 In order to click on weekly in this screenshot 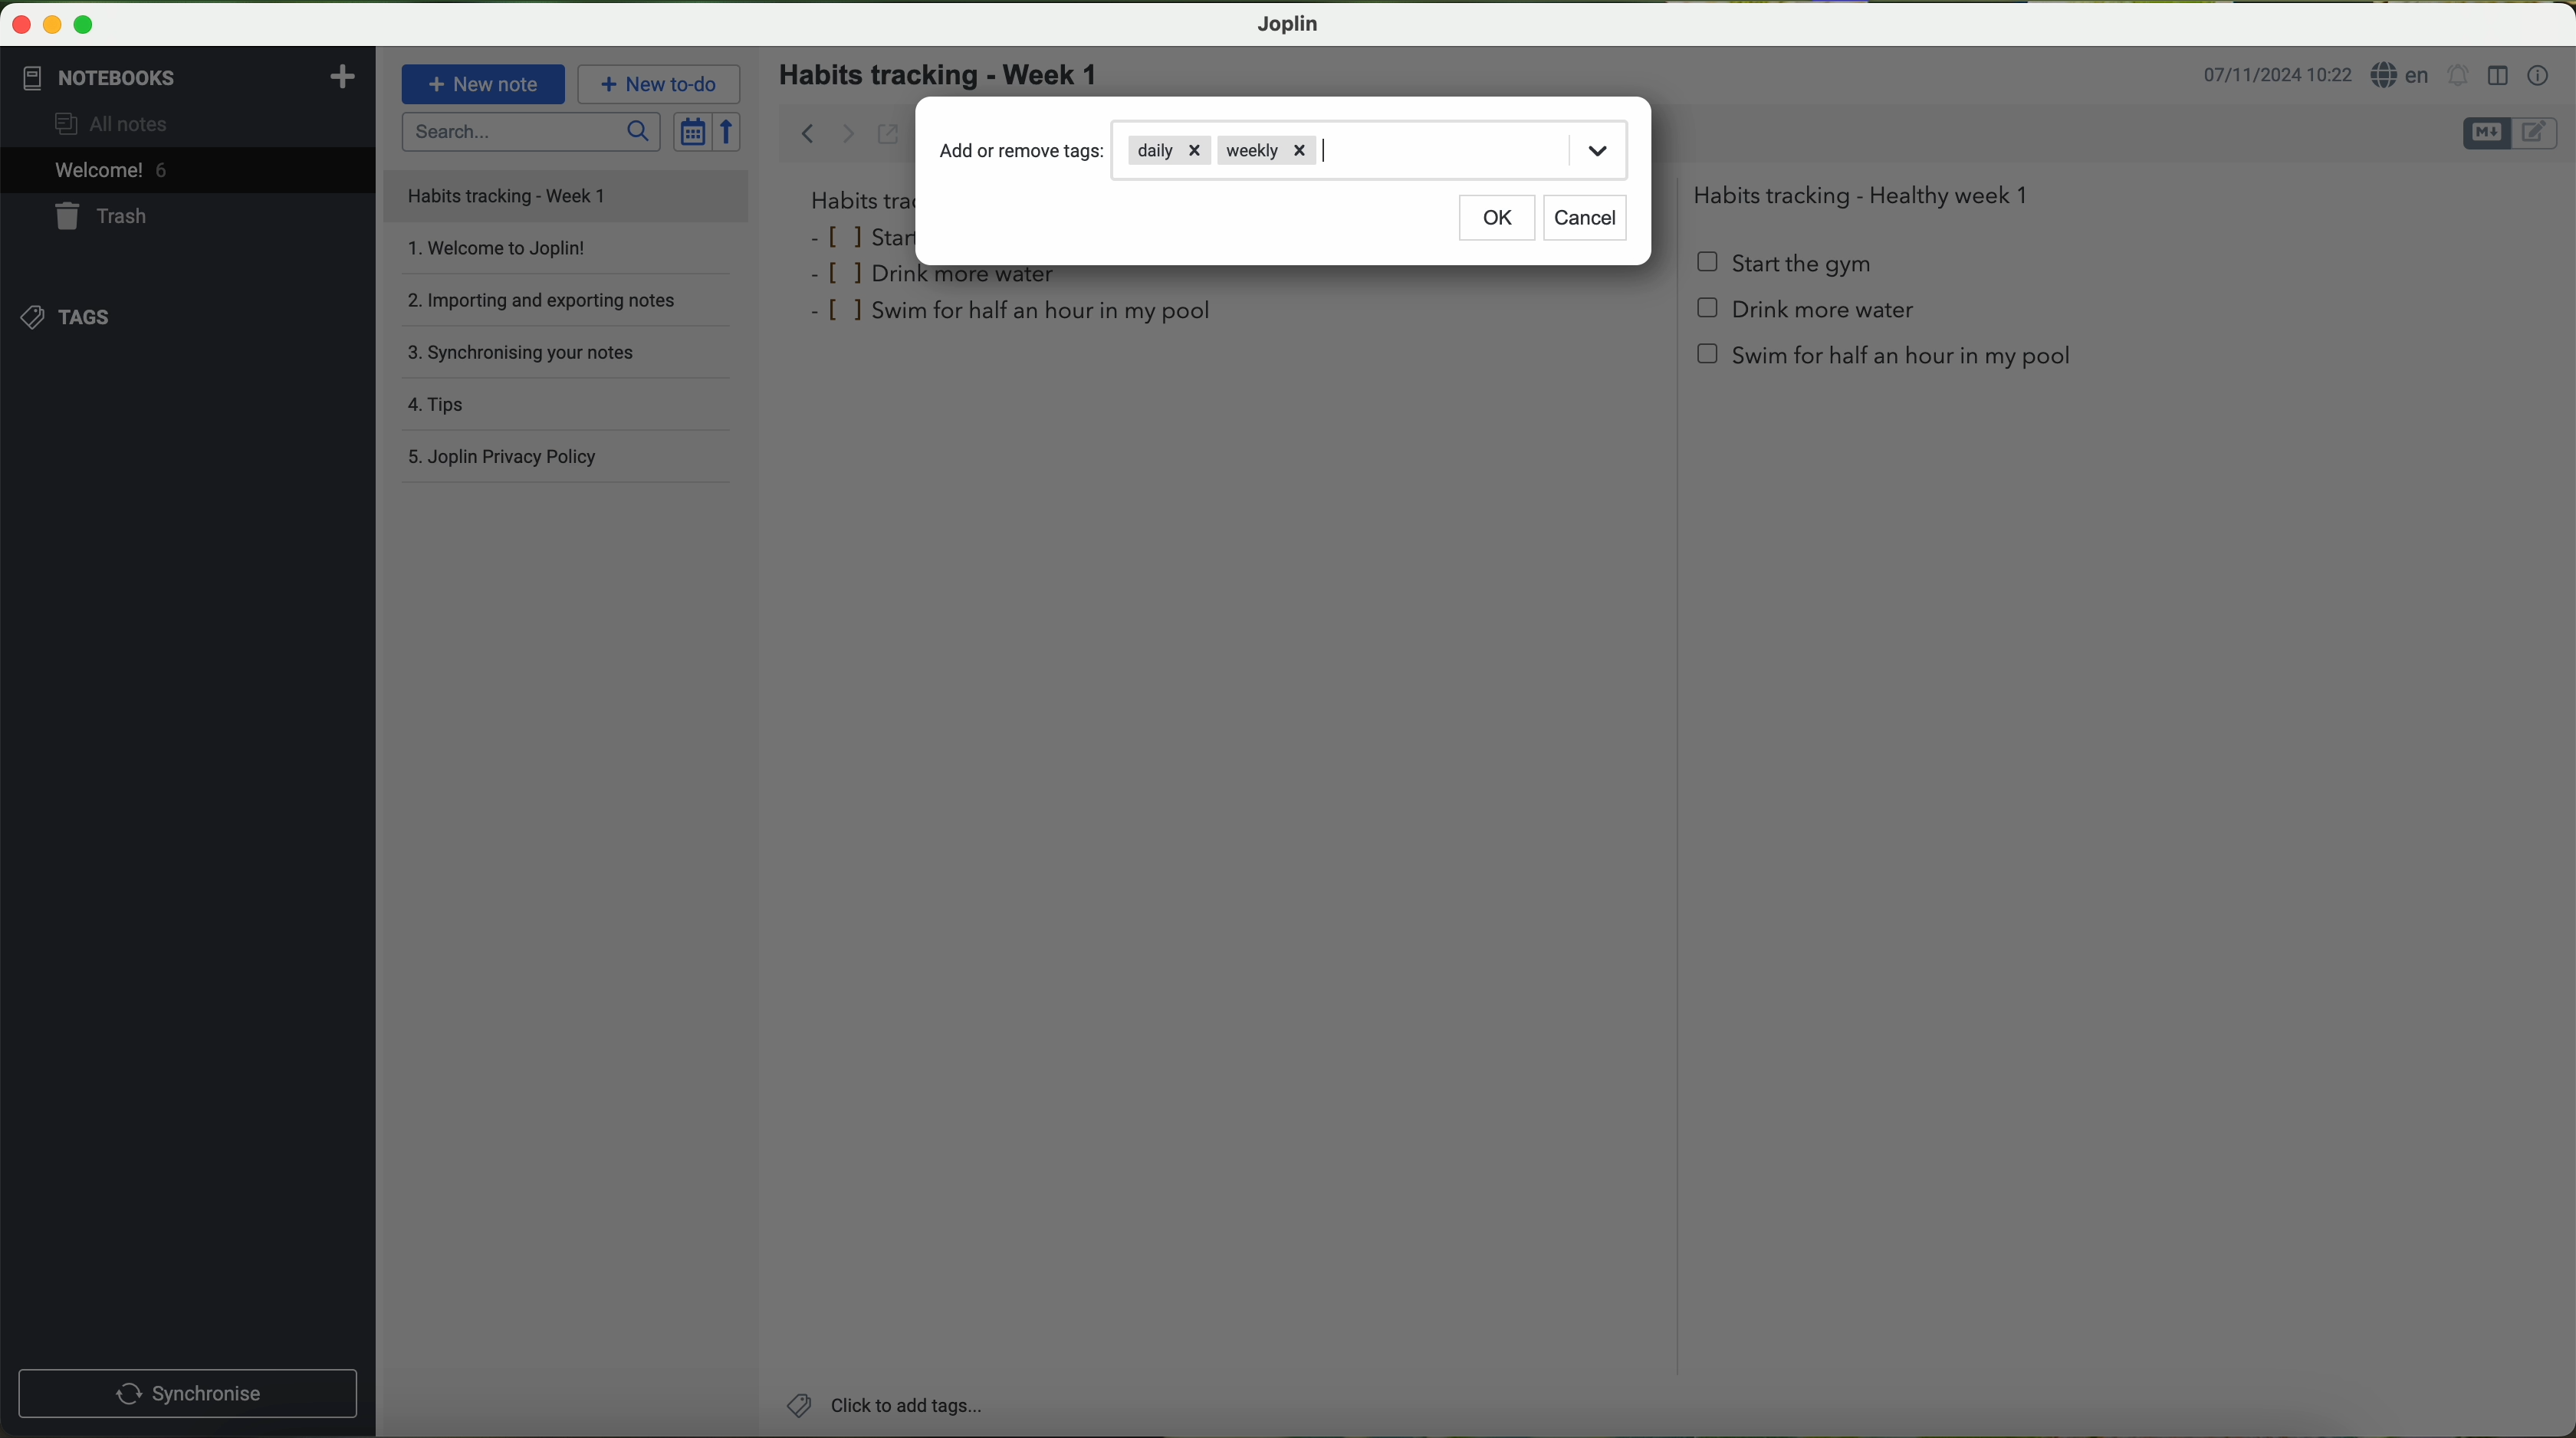, I will do `click(1265, 151)`.